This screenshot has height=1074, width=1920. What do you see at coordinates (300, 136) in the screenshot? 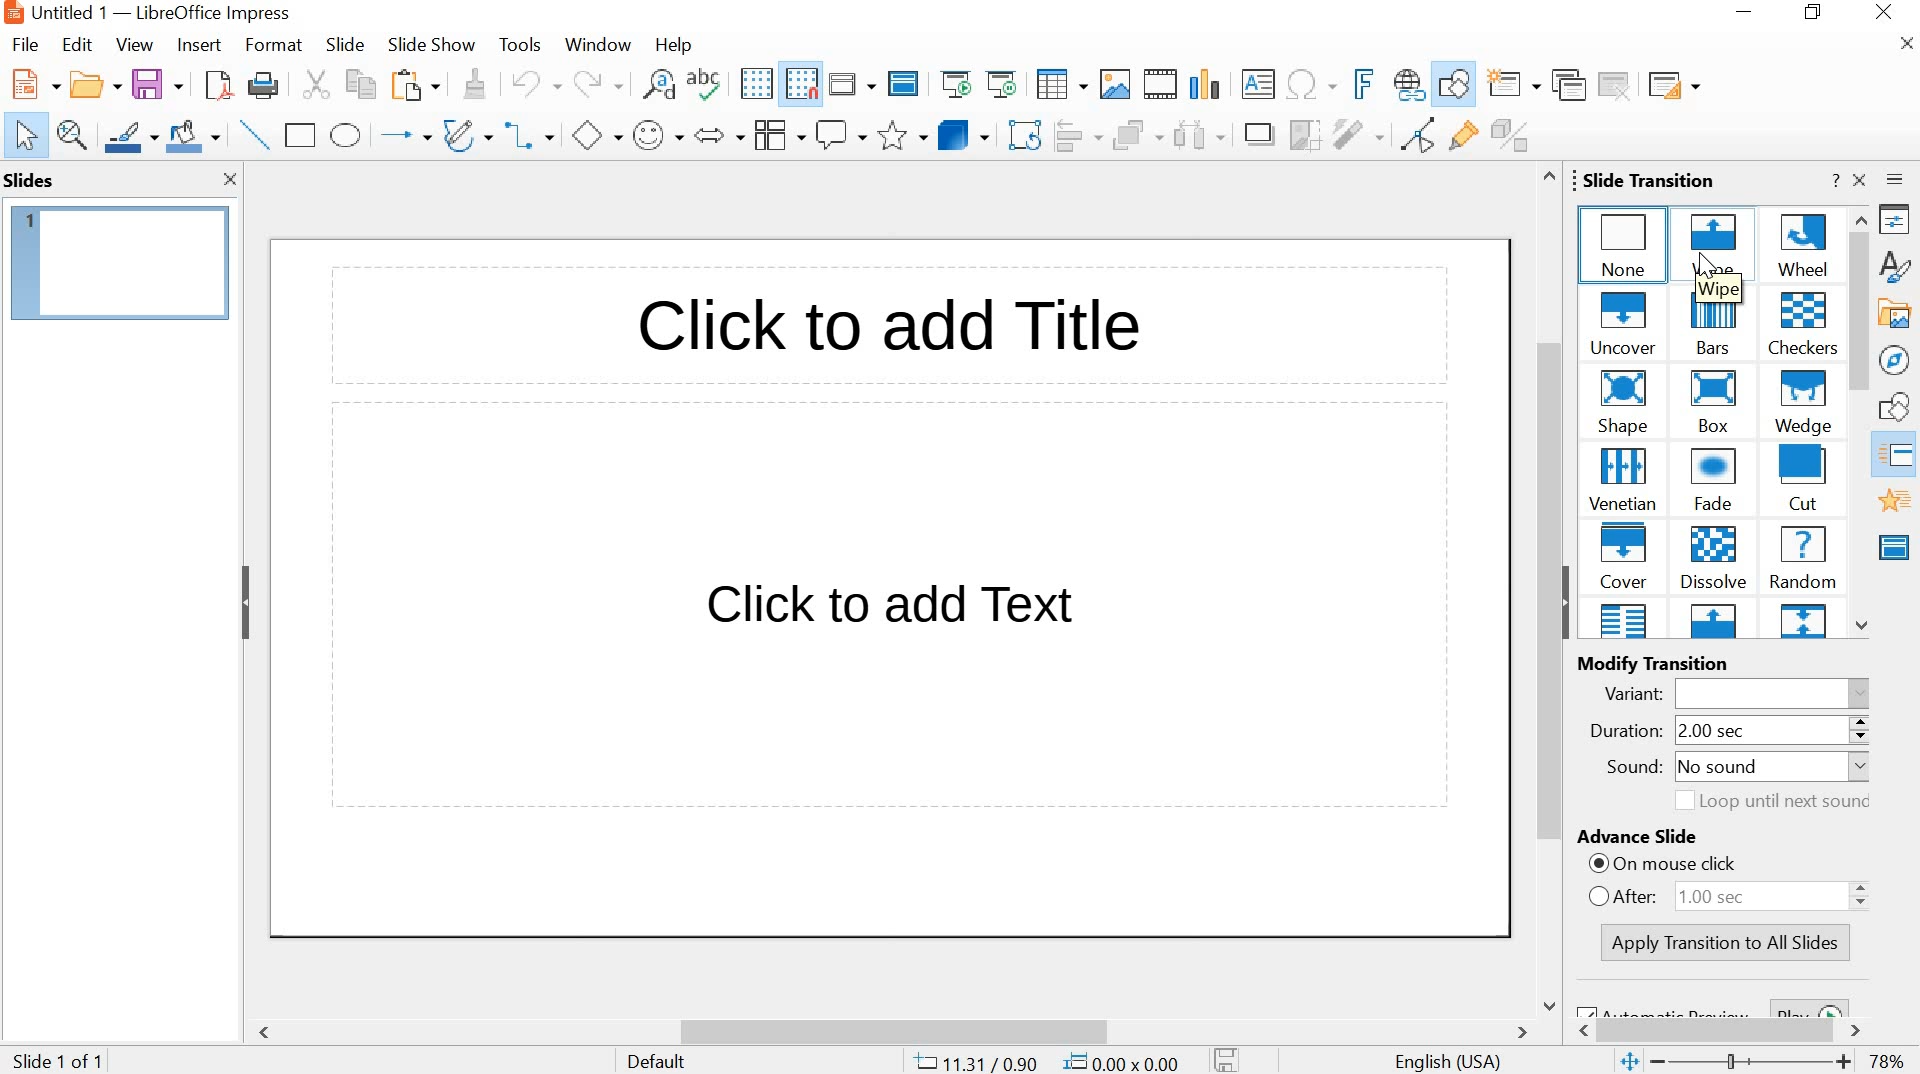
I see `Rectangle` at bounding box center [300, 136].